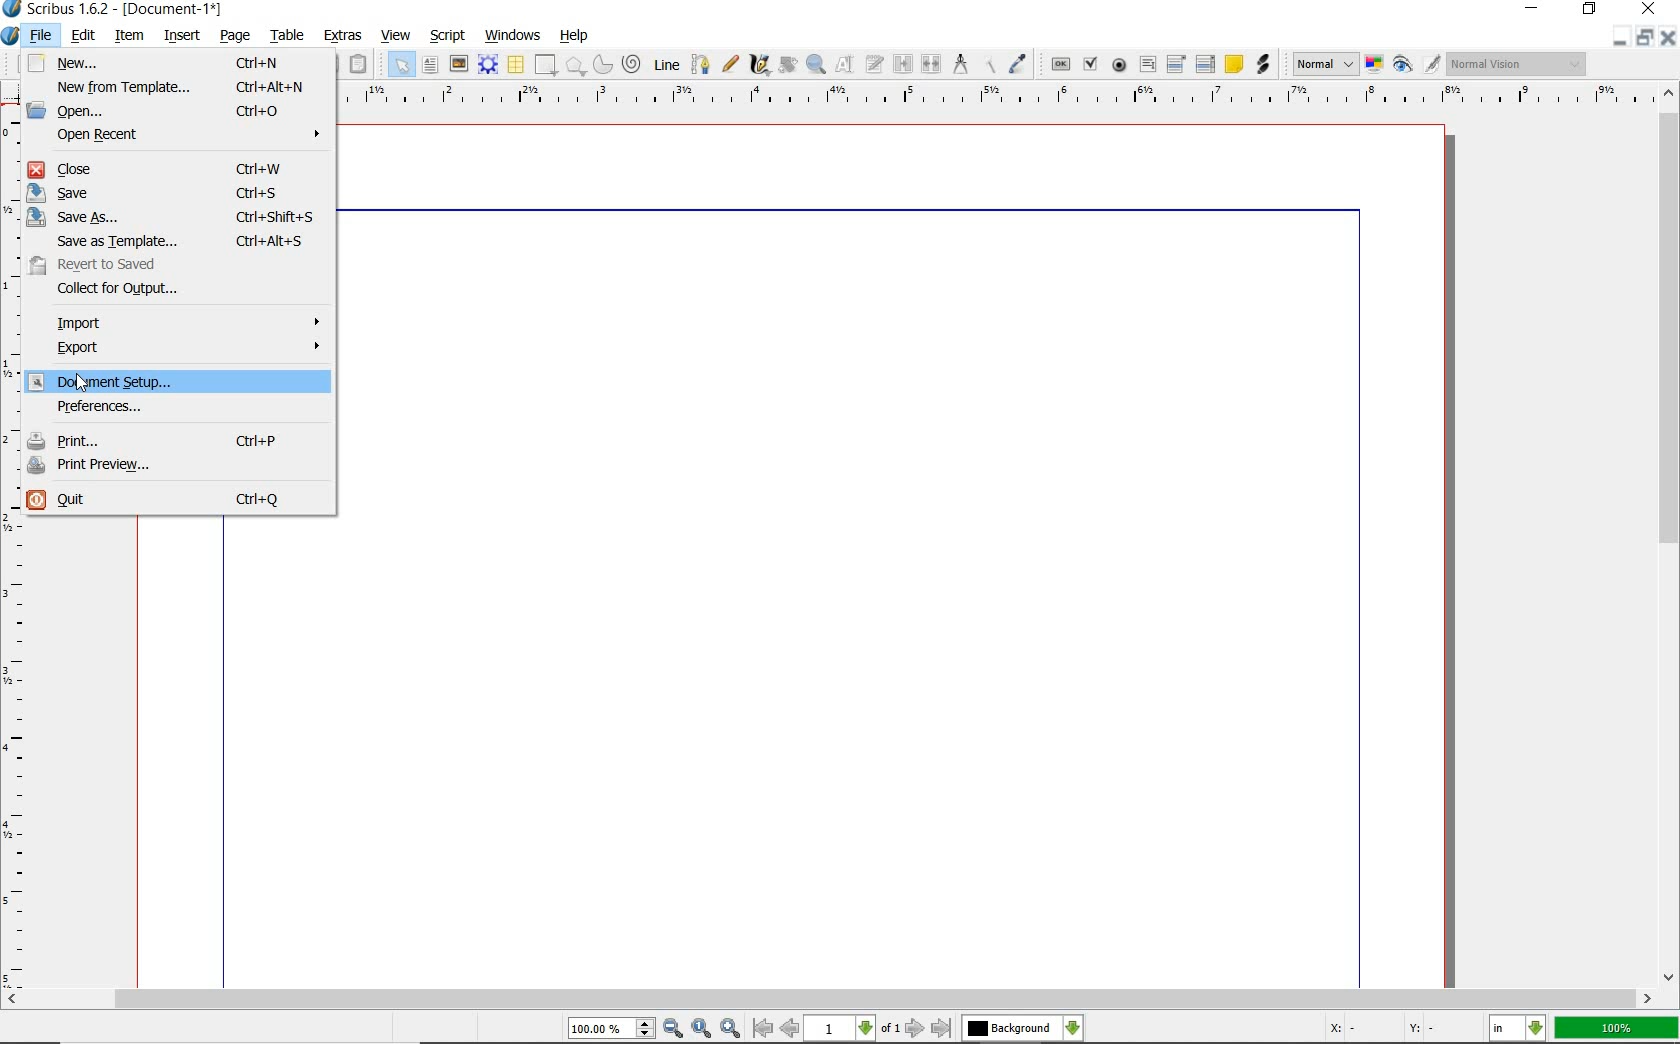  Describe the element at coordinates (1262, 65) in the screenshot. I see `link annotation` at that location.